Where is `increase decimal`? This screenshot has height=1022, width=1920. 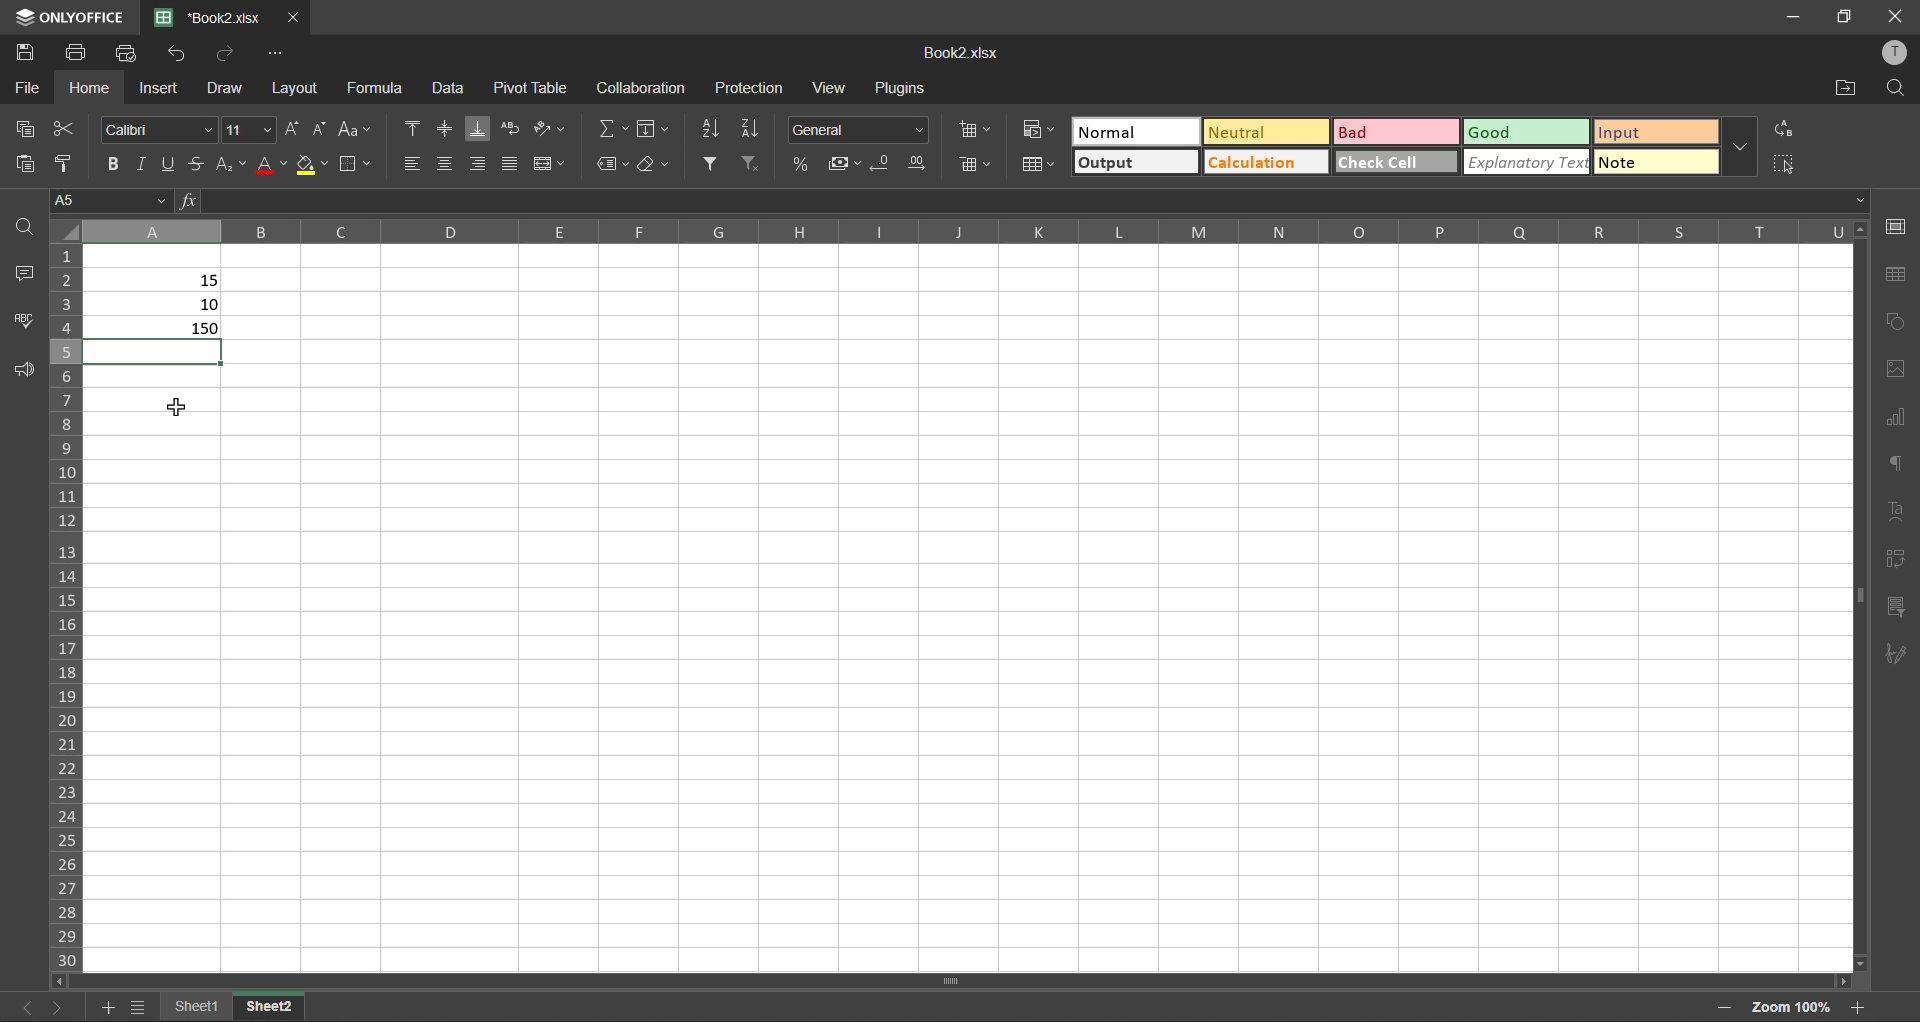
increase decimal is located at coordinates (919, 164).